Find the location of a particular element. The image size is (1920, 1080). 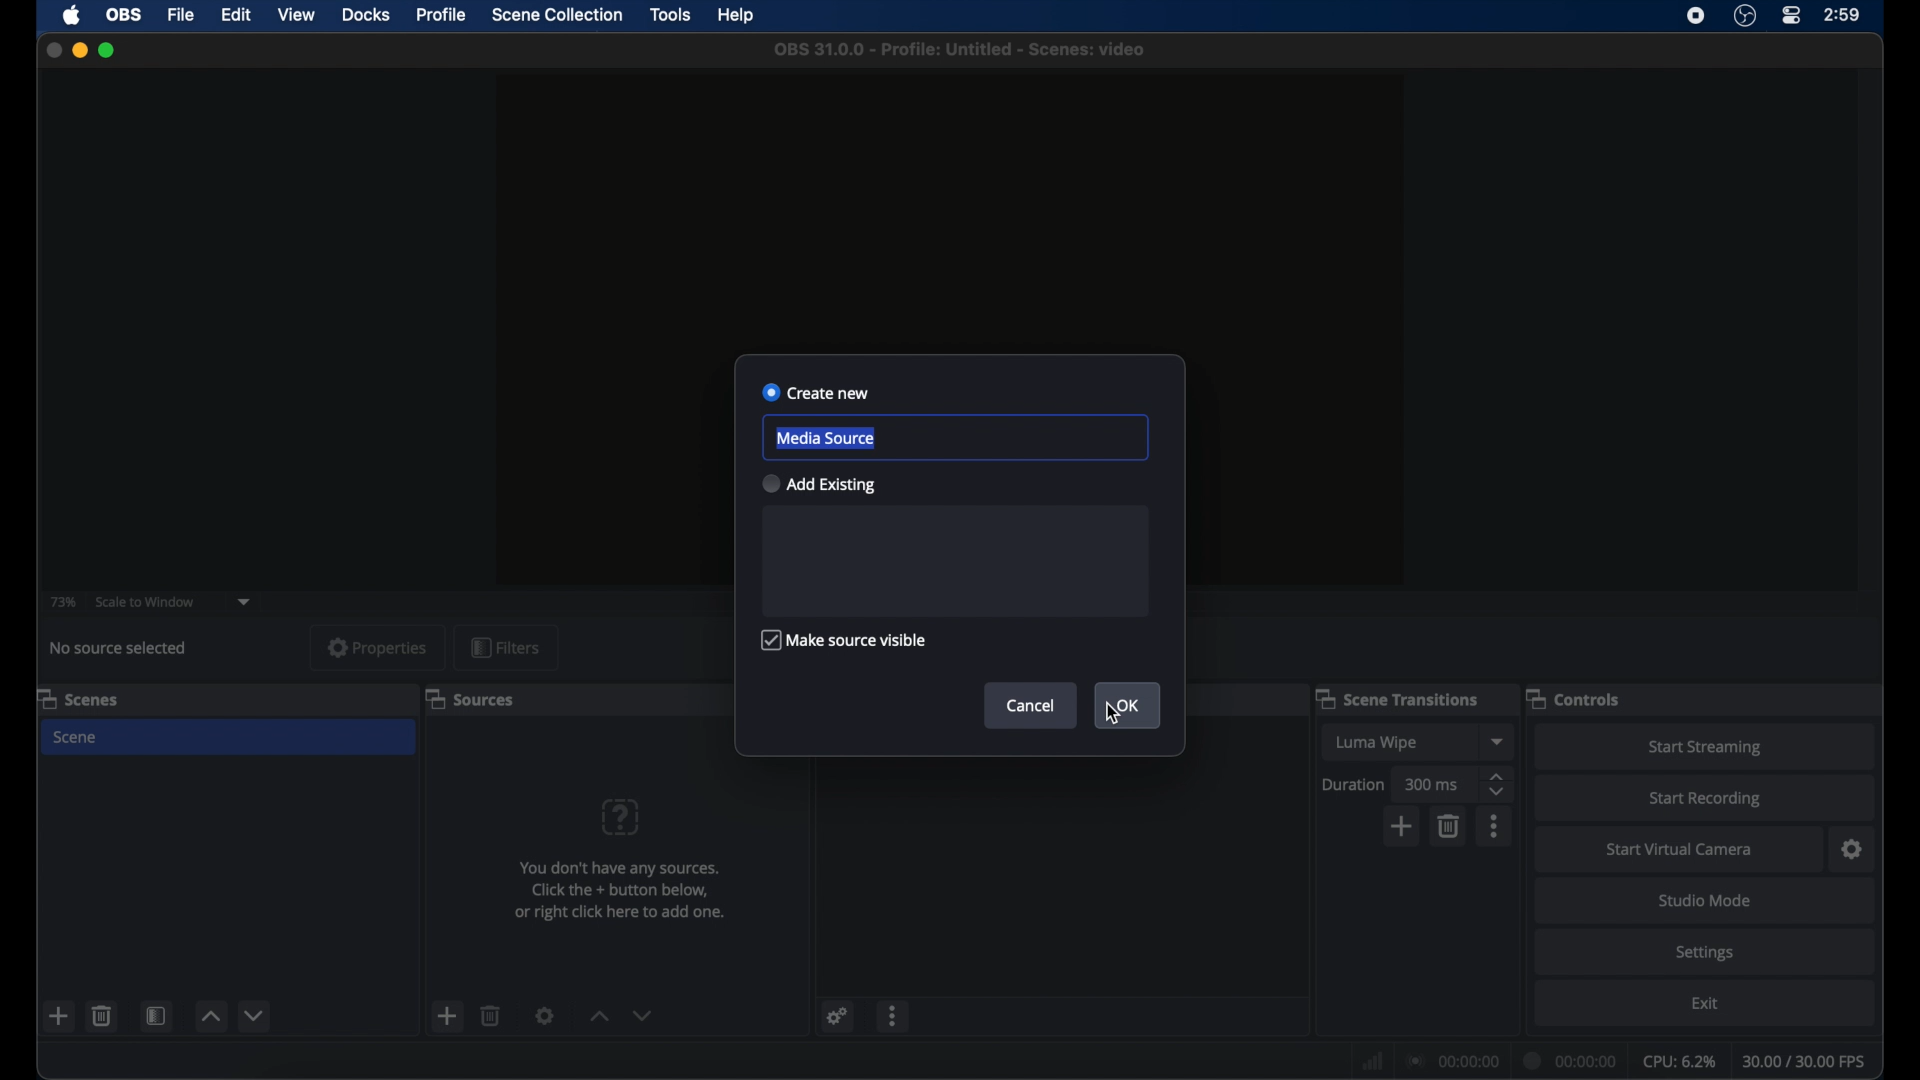

view is located at coordinates (296, 13).